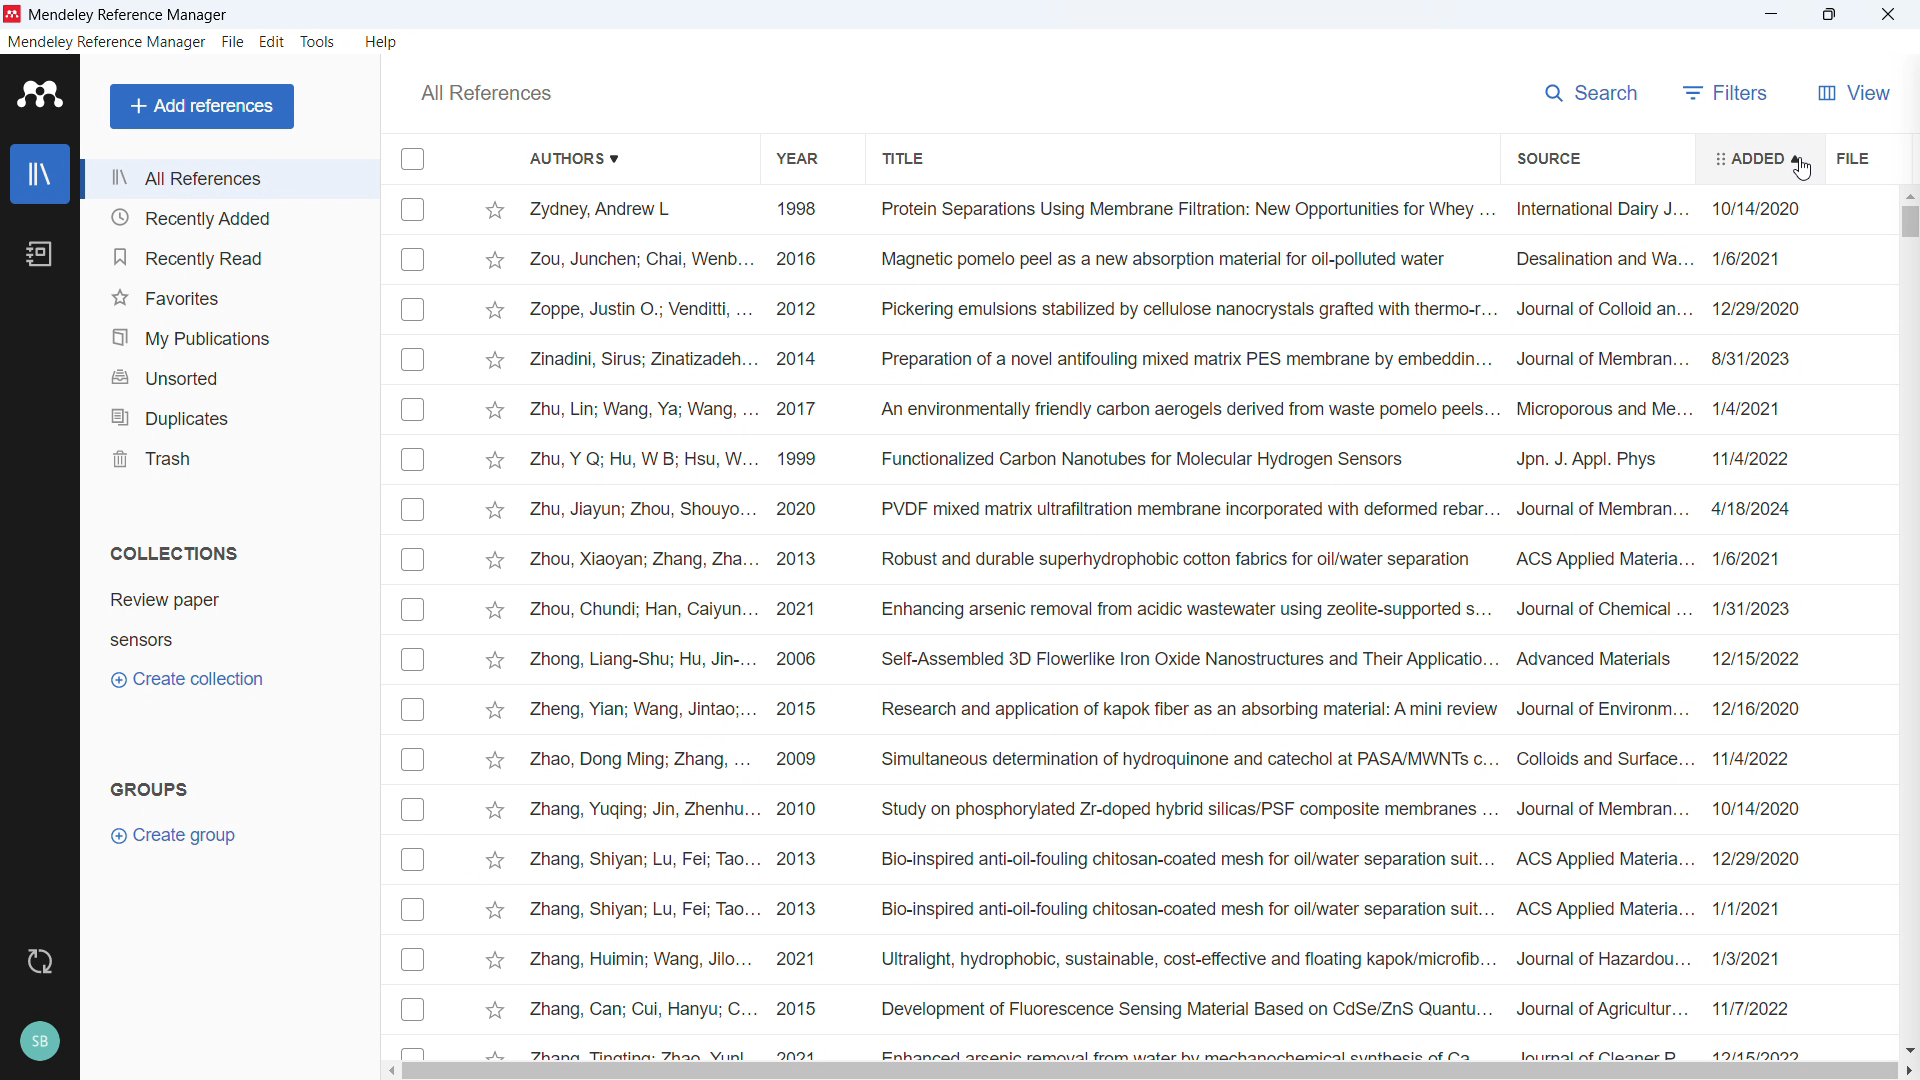 This screenshot has height=1080, width=1920. I want to click on Duplicates , so click(228, 413).